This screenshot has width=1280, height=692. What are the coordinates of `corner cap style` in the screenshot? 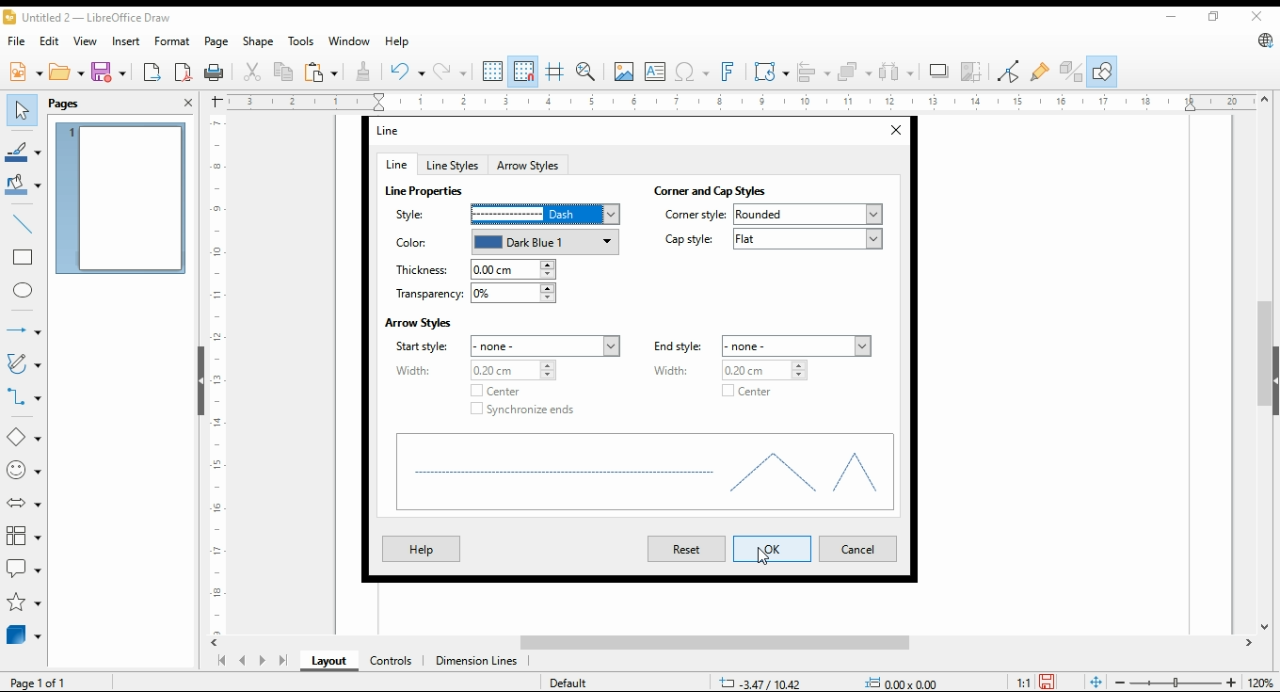 It's located at (717, 191).